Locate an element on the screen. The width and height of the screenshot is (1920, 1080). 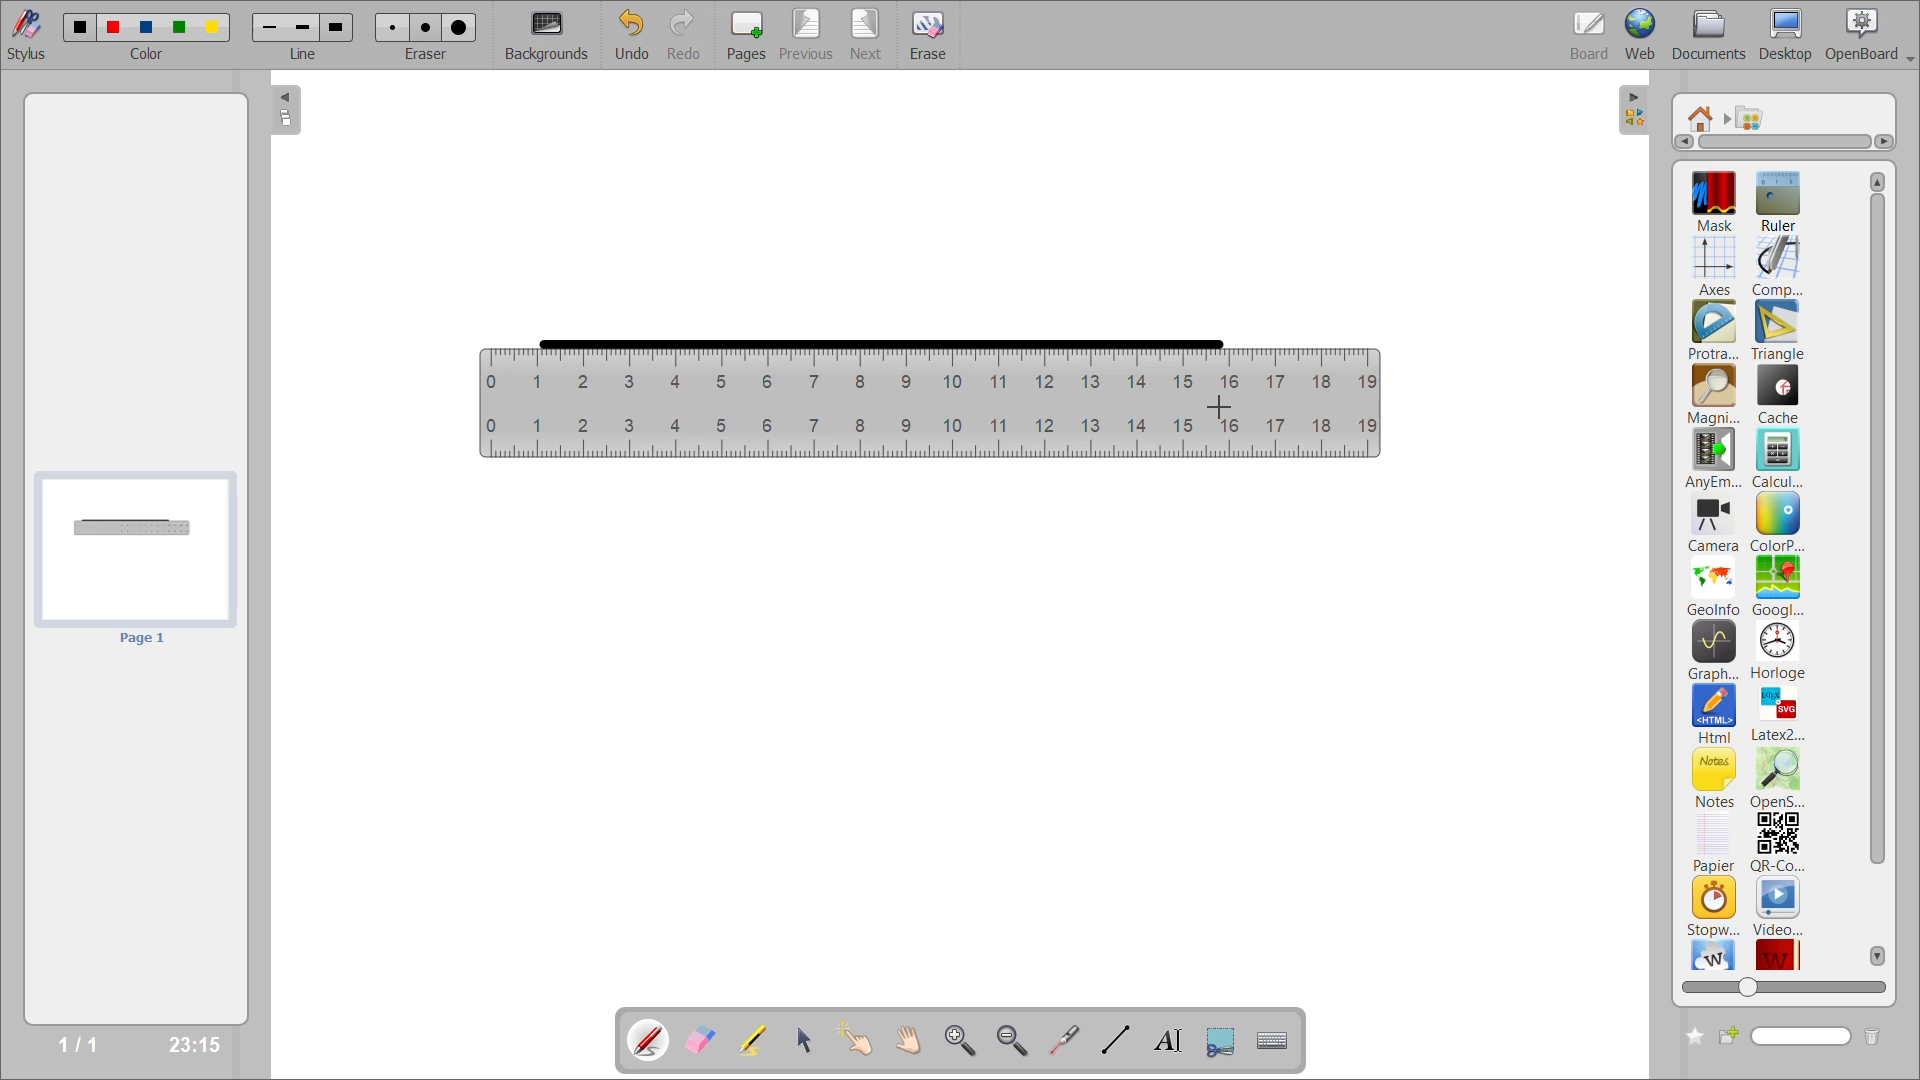
delete is located at coordinates (1872, 1037).